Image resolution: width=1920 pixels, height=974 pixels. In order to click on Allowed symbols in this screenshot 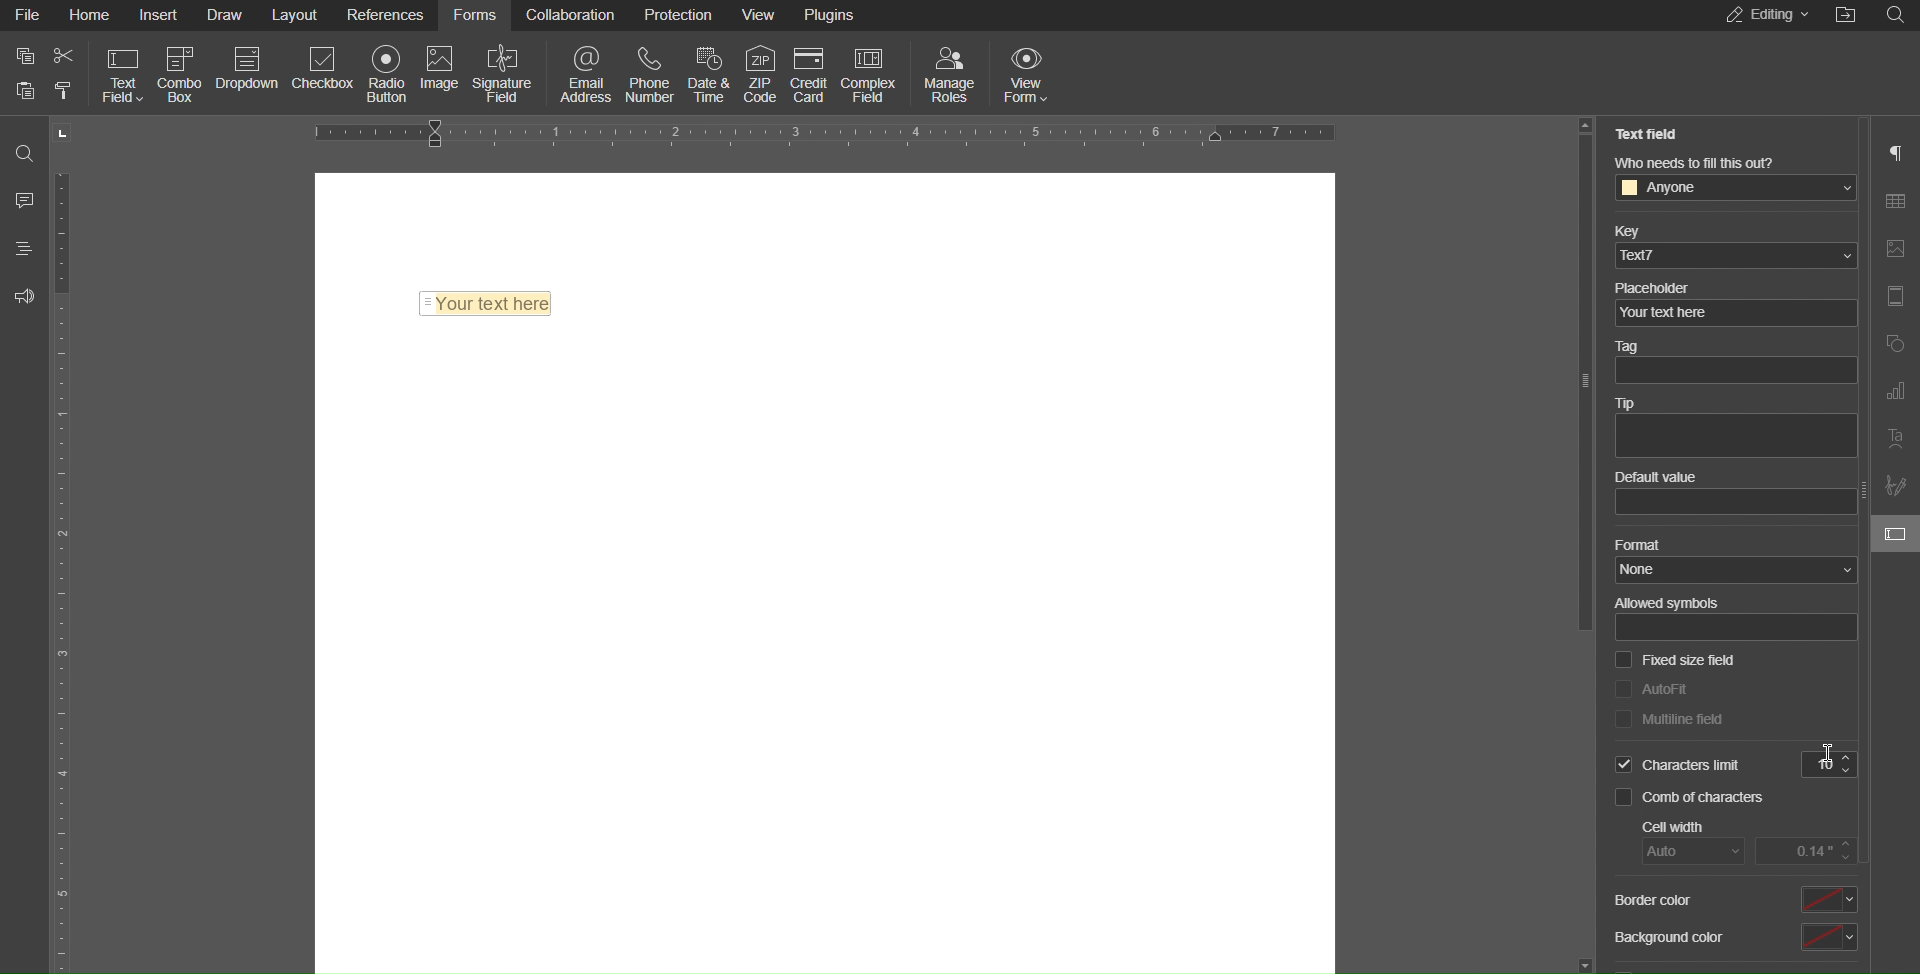, I will do `click(1733, 618)`.